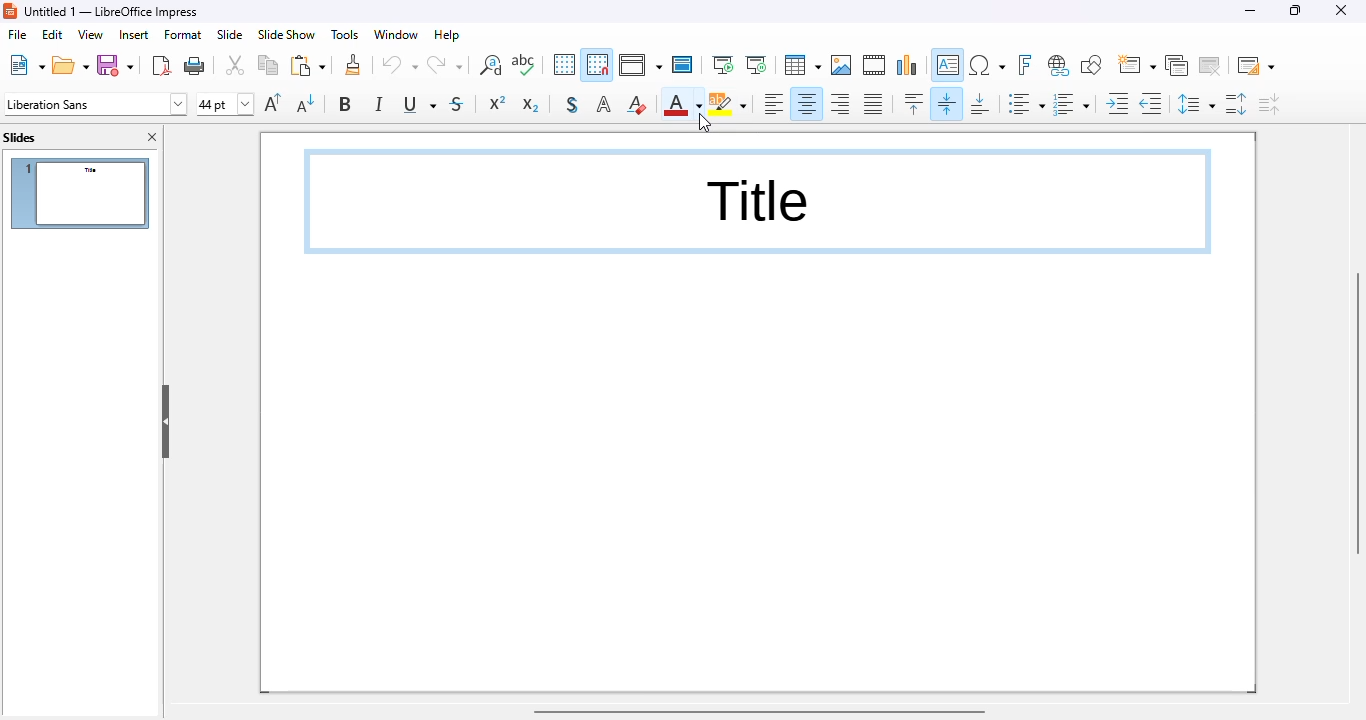 The width and height of the screenshot is (1366, 720). I want to click on open, so click(71, 65).